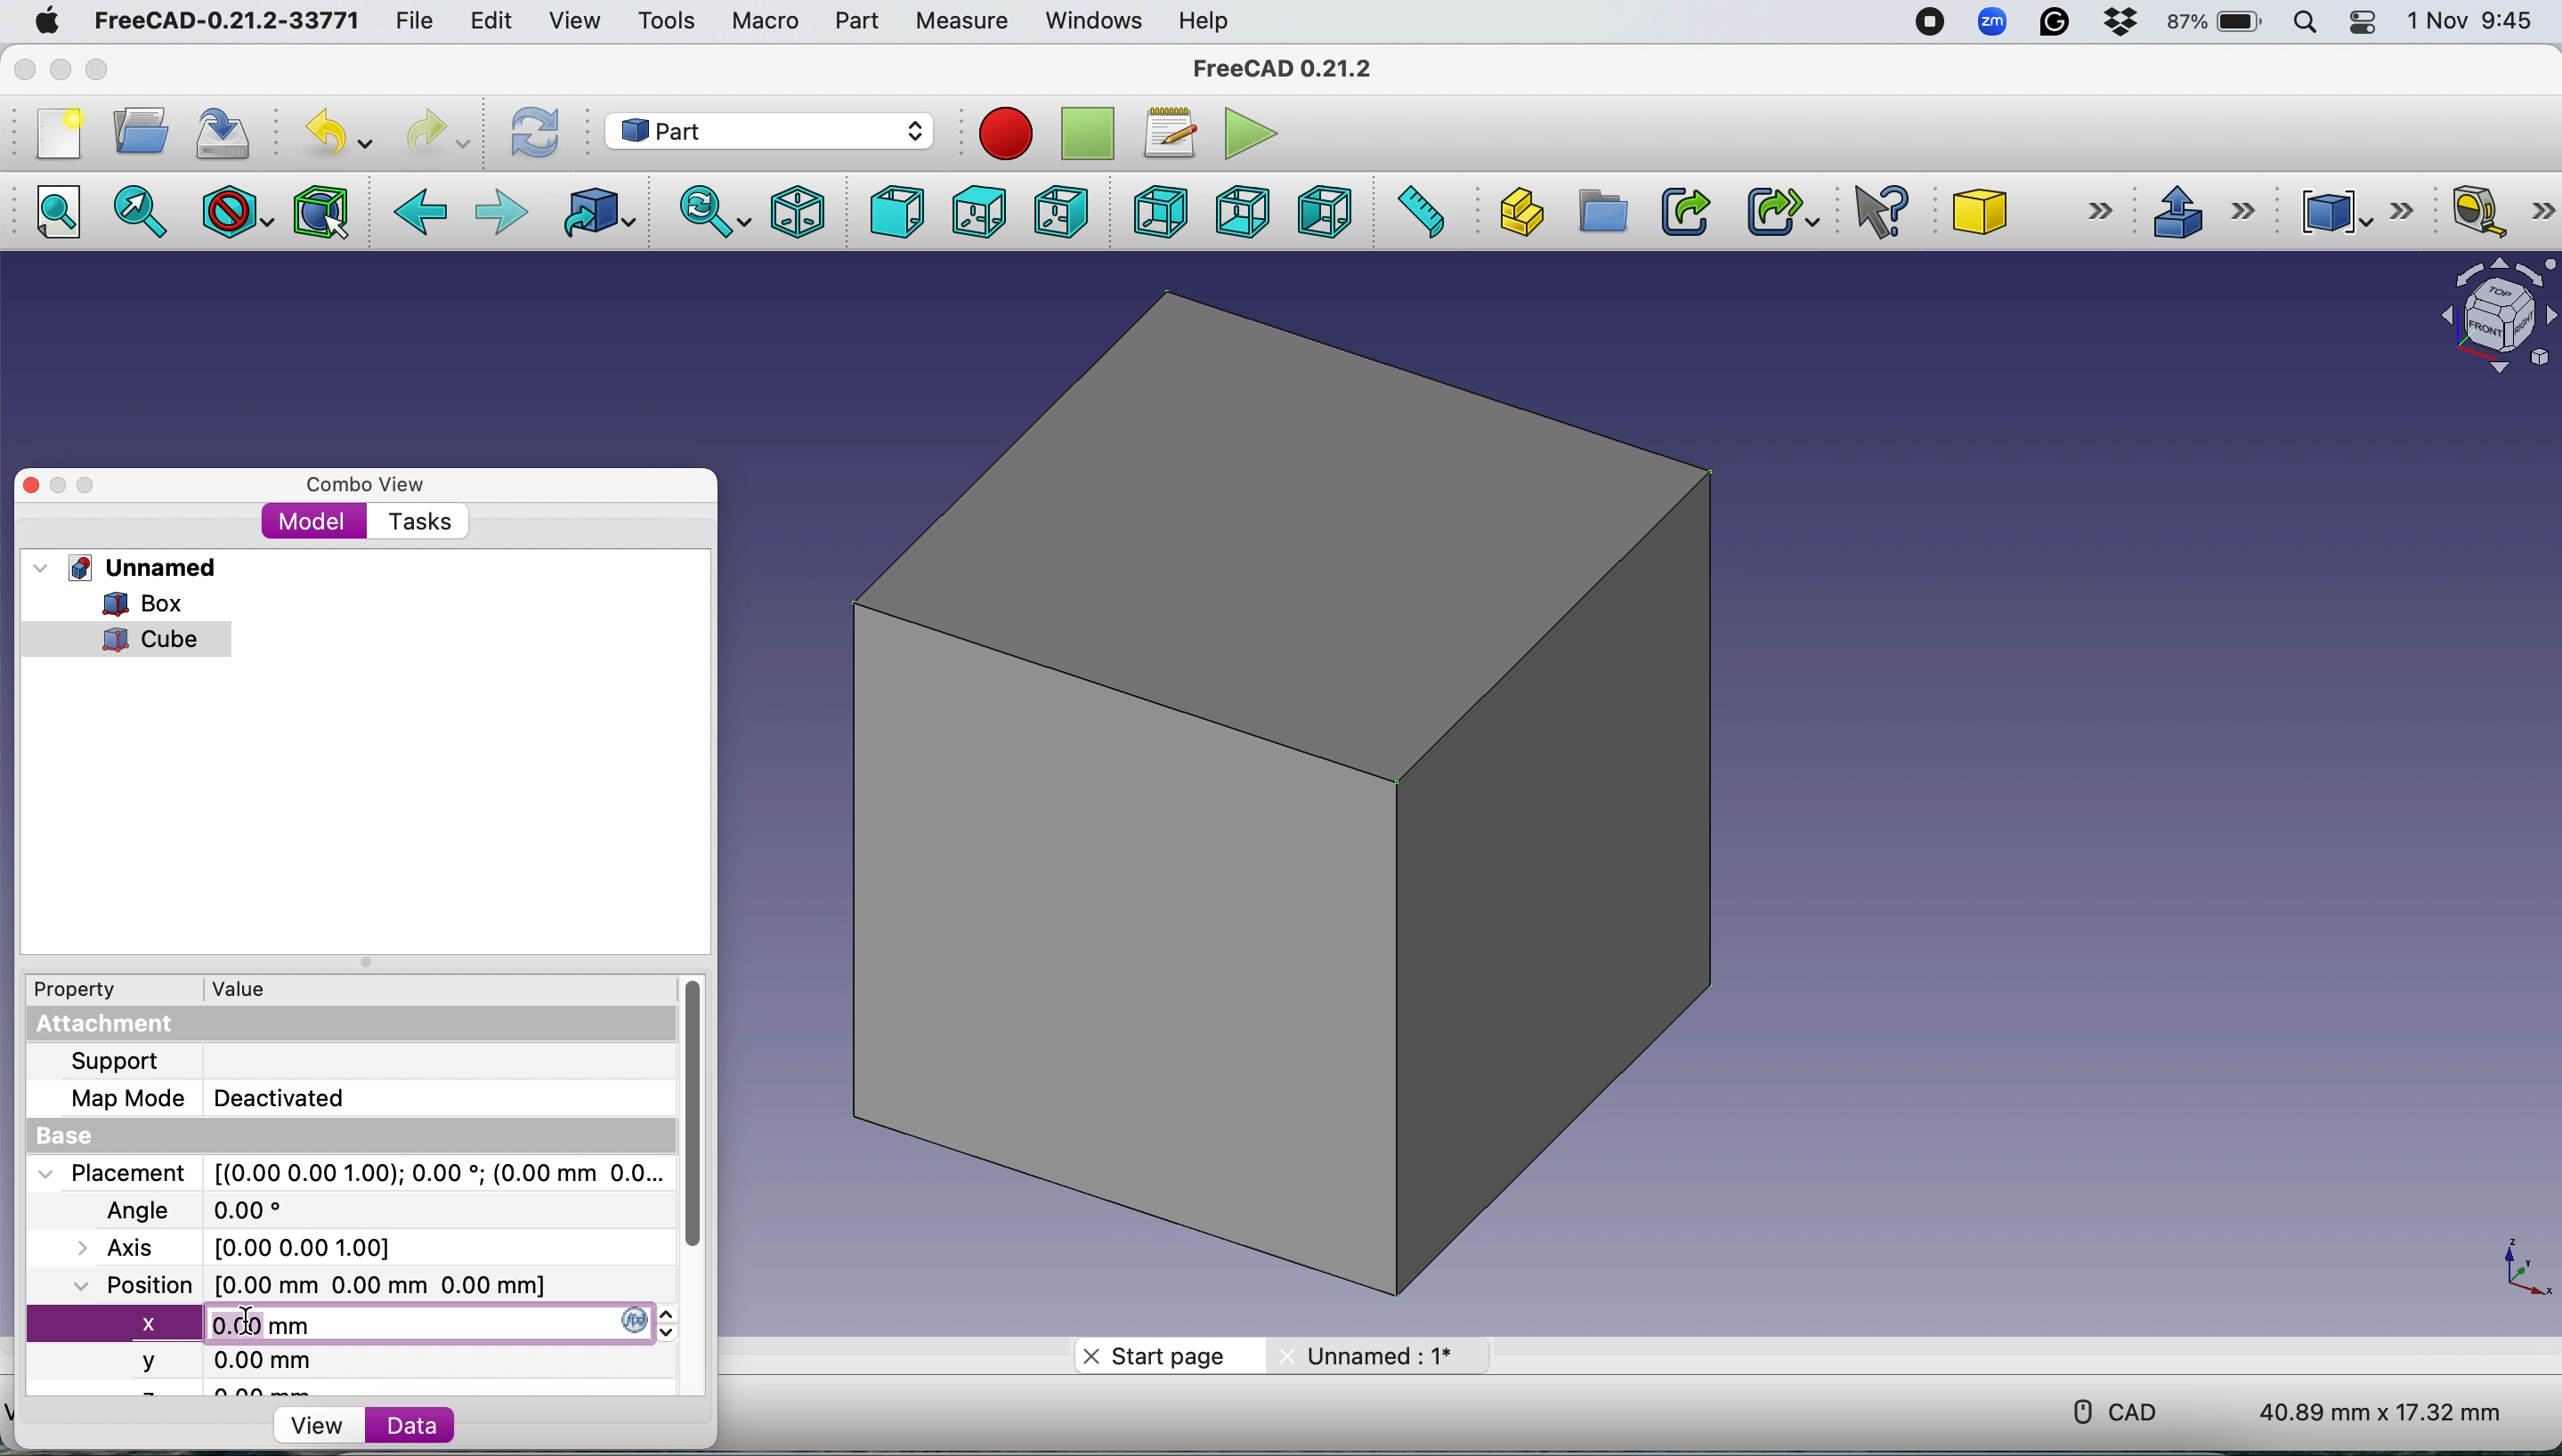 This screenshot has width=2562, height=1456. I want to click on What's this?, so click(1884, 211).